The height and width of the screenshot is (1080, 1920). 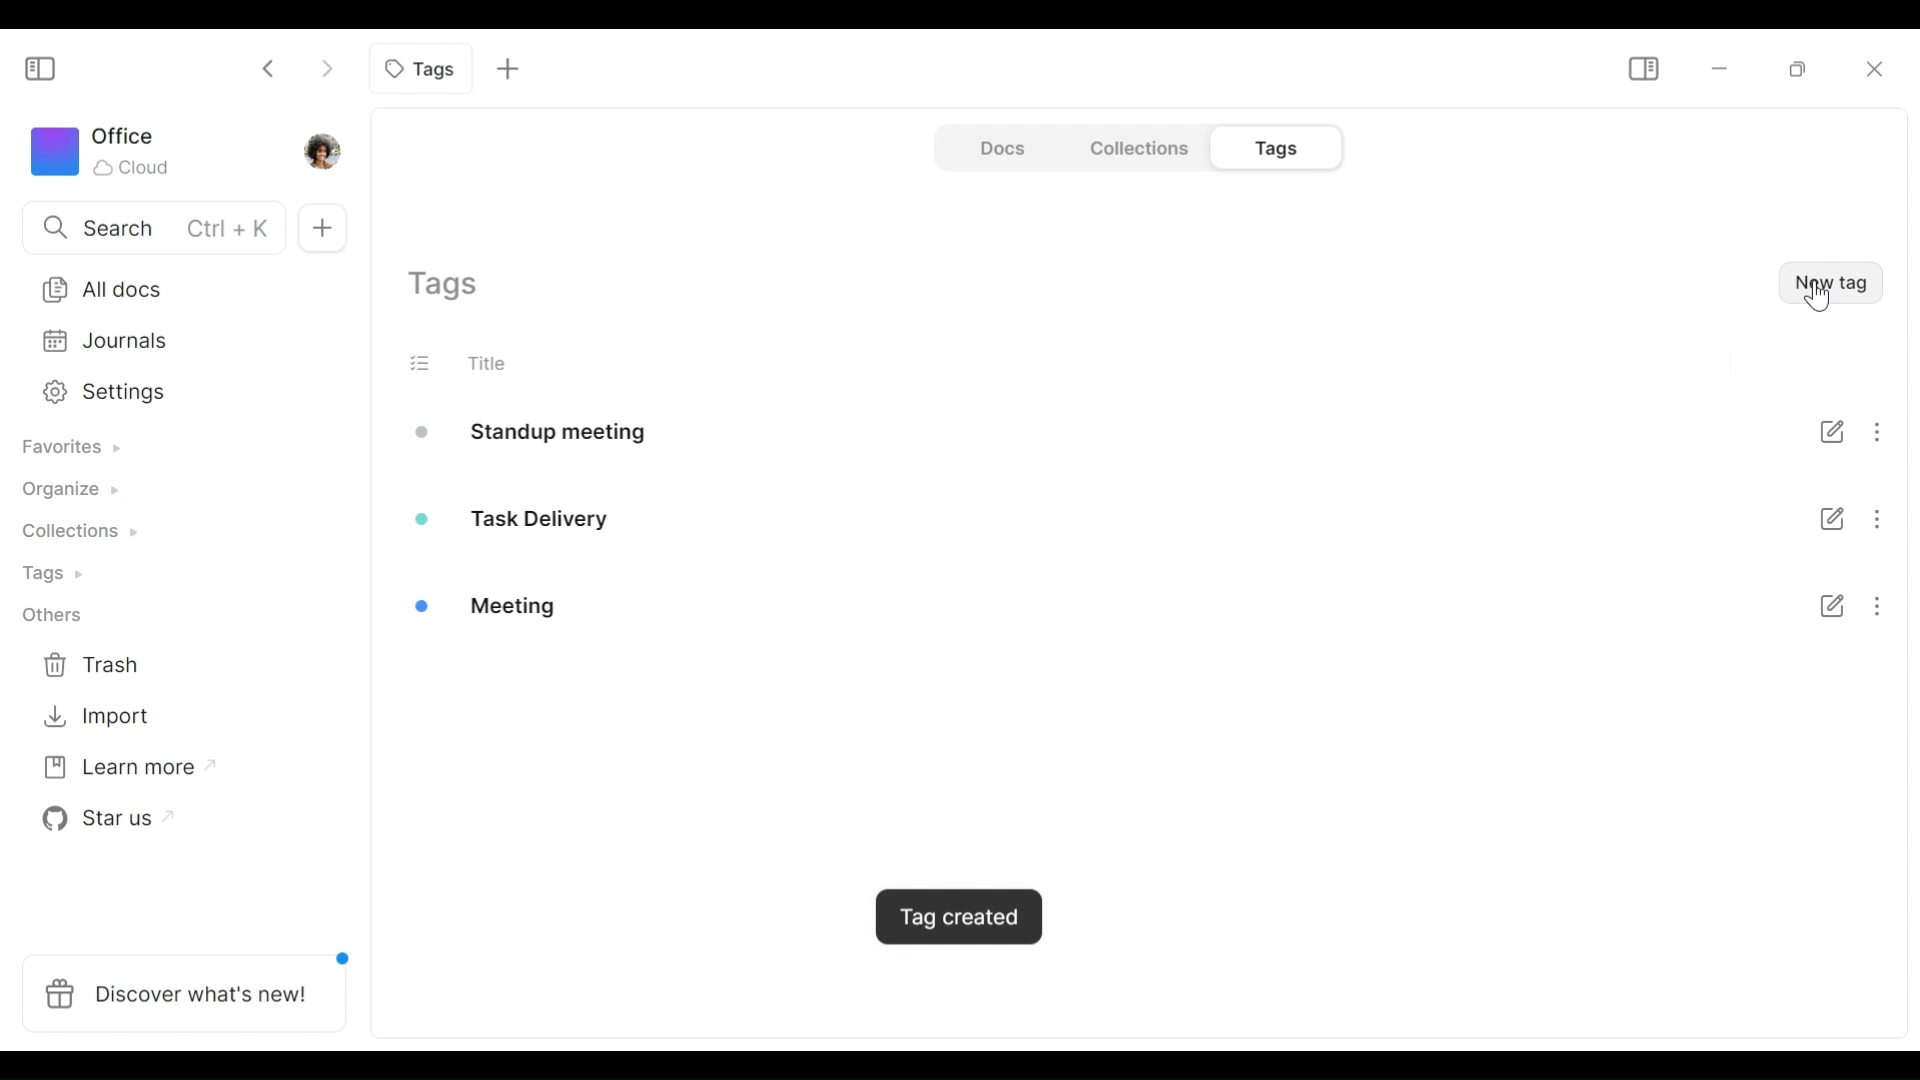 I want to click on Task delivery, so click(x=523, y=520).